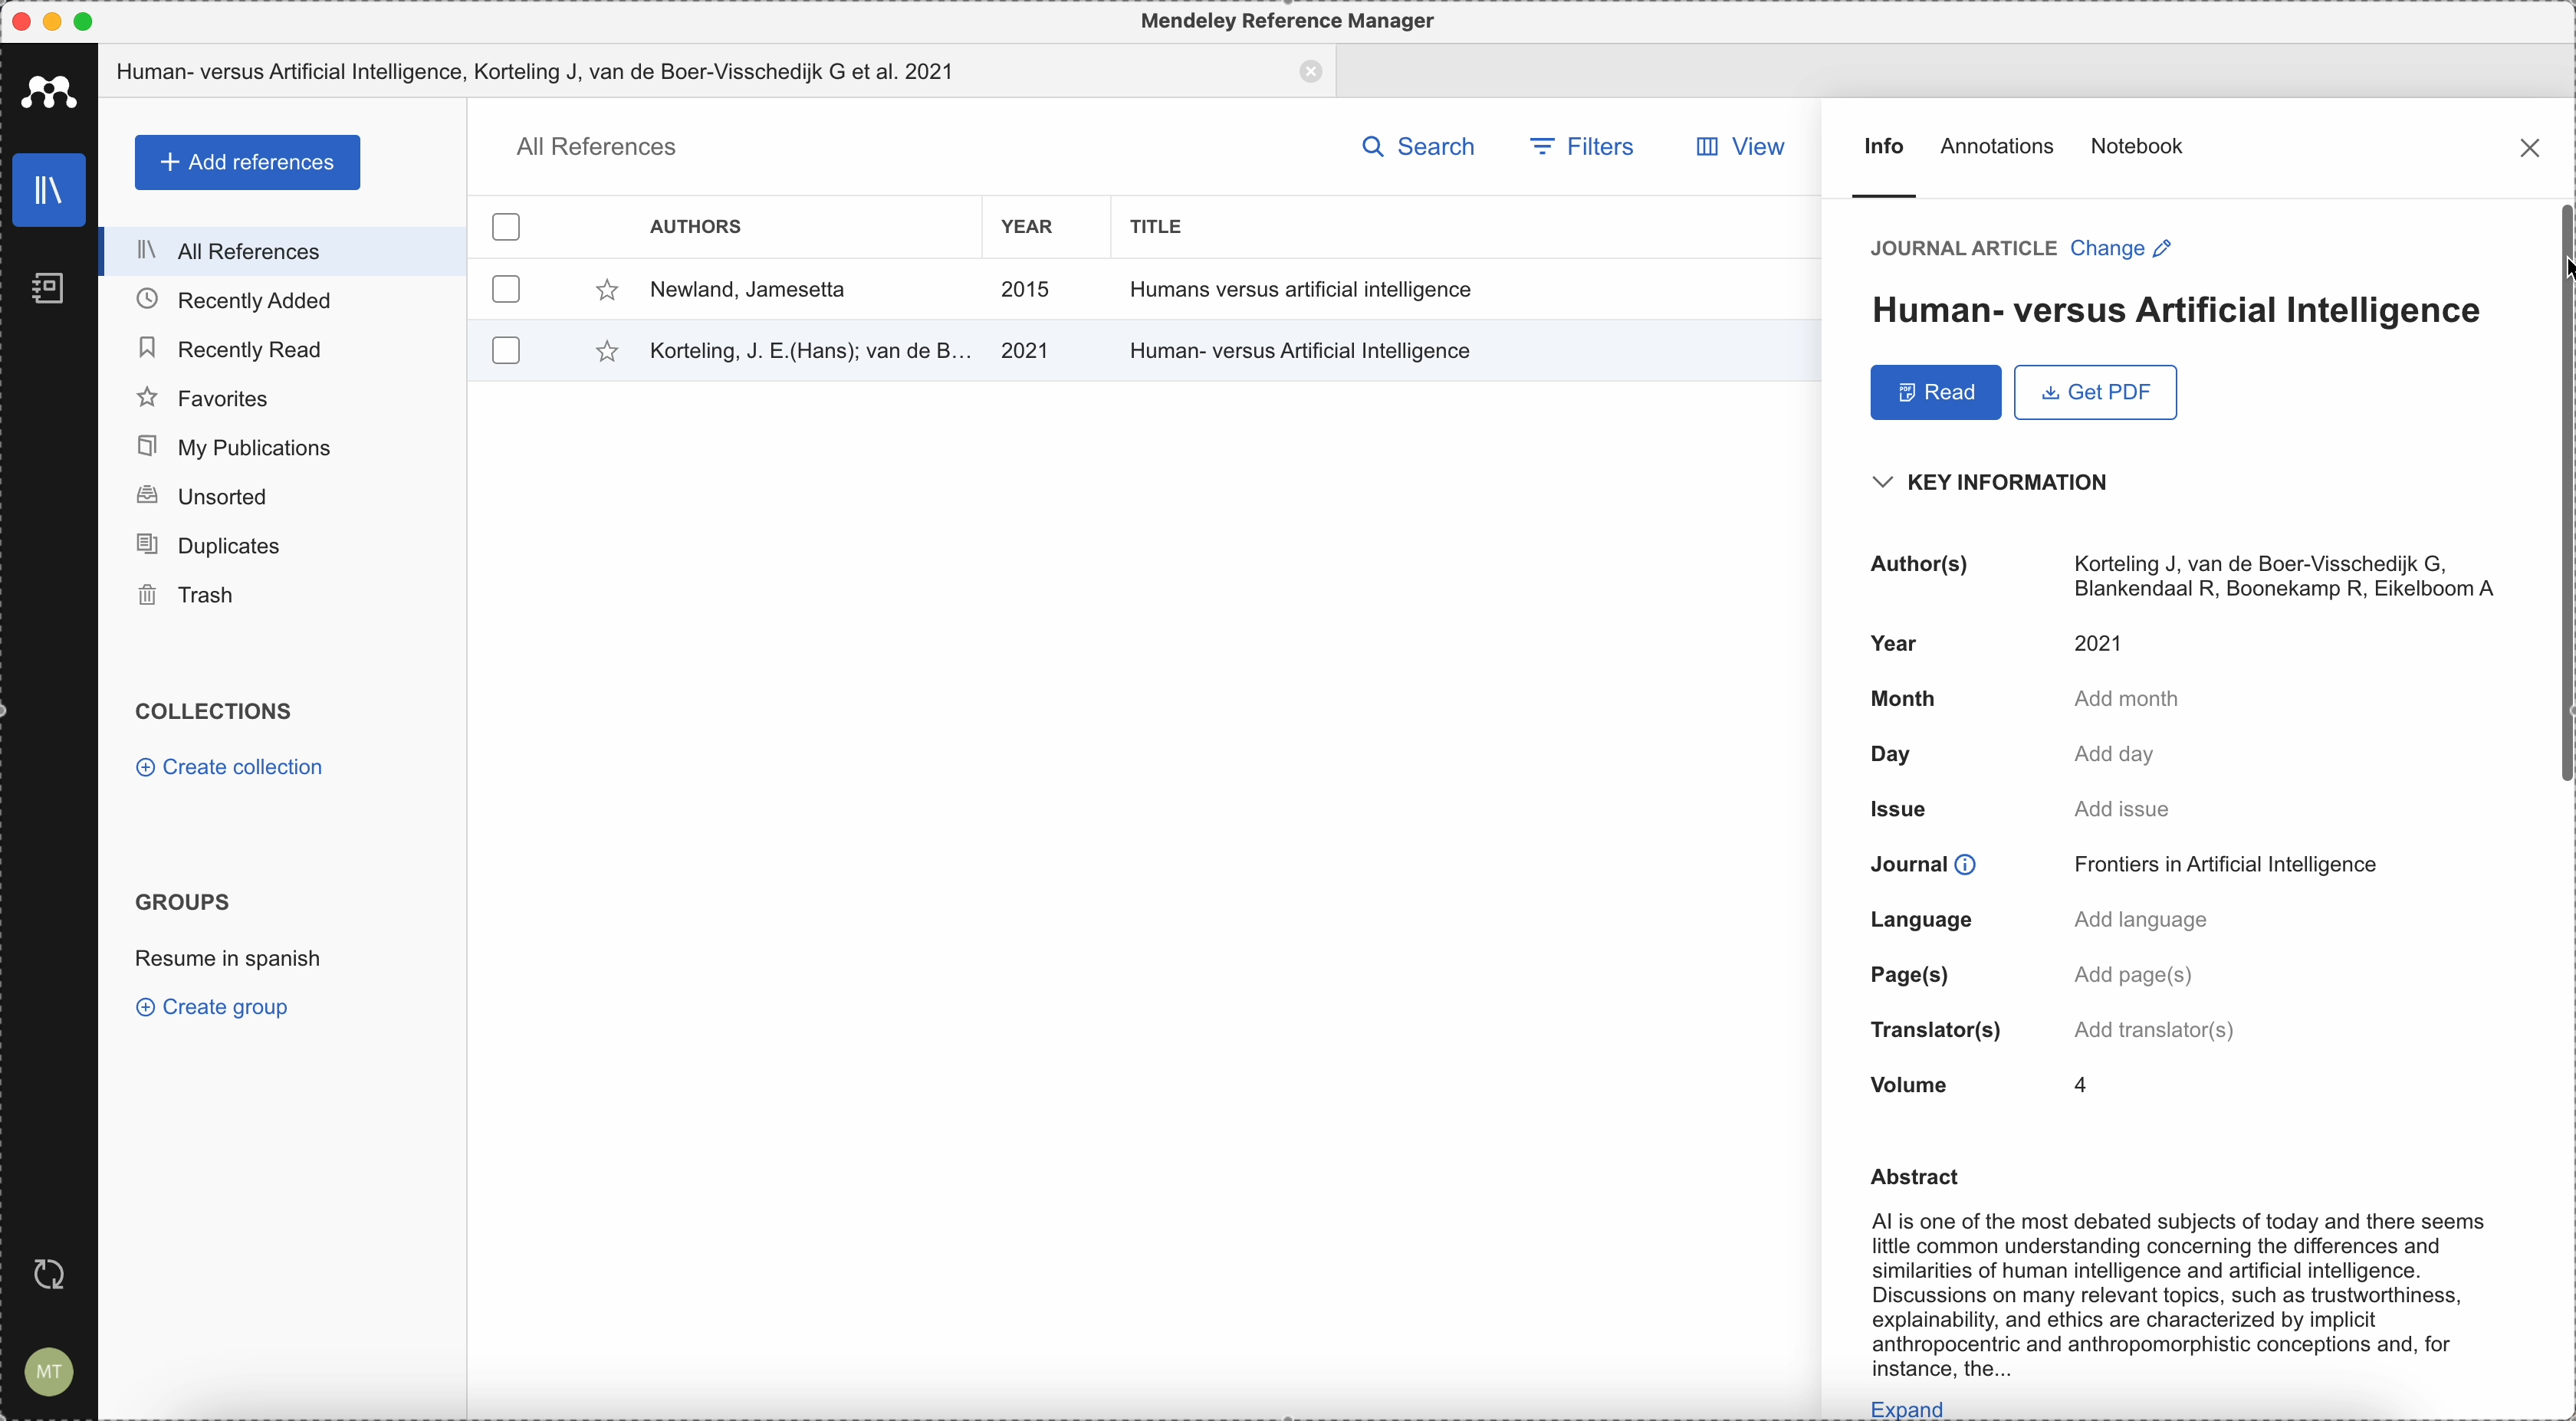  I want to click on create collection, so click(229, 768).